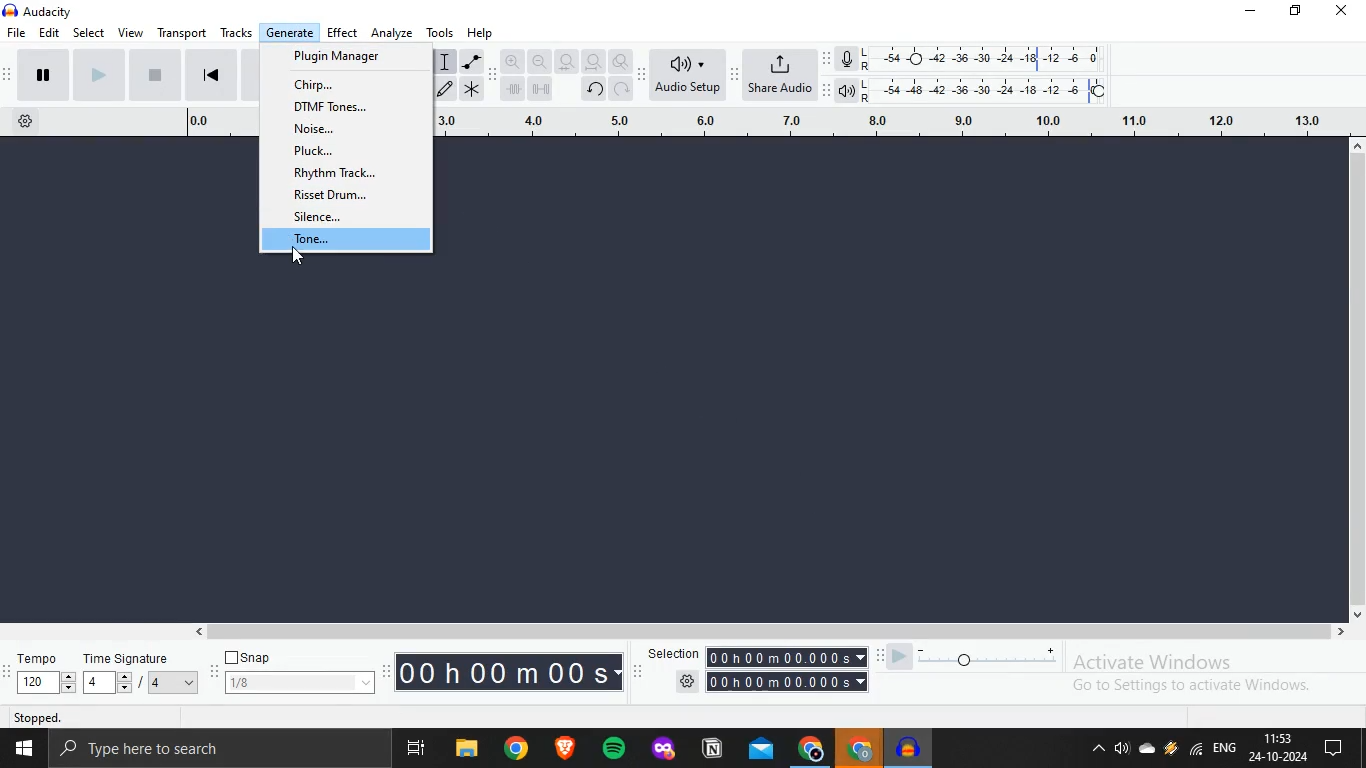  What do you see at coordinates (1212, 675) in the screenshot?
I see `Activate window` at bounding box center [1212, 675].